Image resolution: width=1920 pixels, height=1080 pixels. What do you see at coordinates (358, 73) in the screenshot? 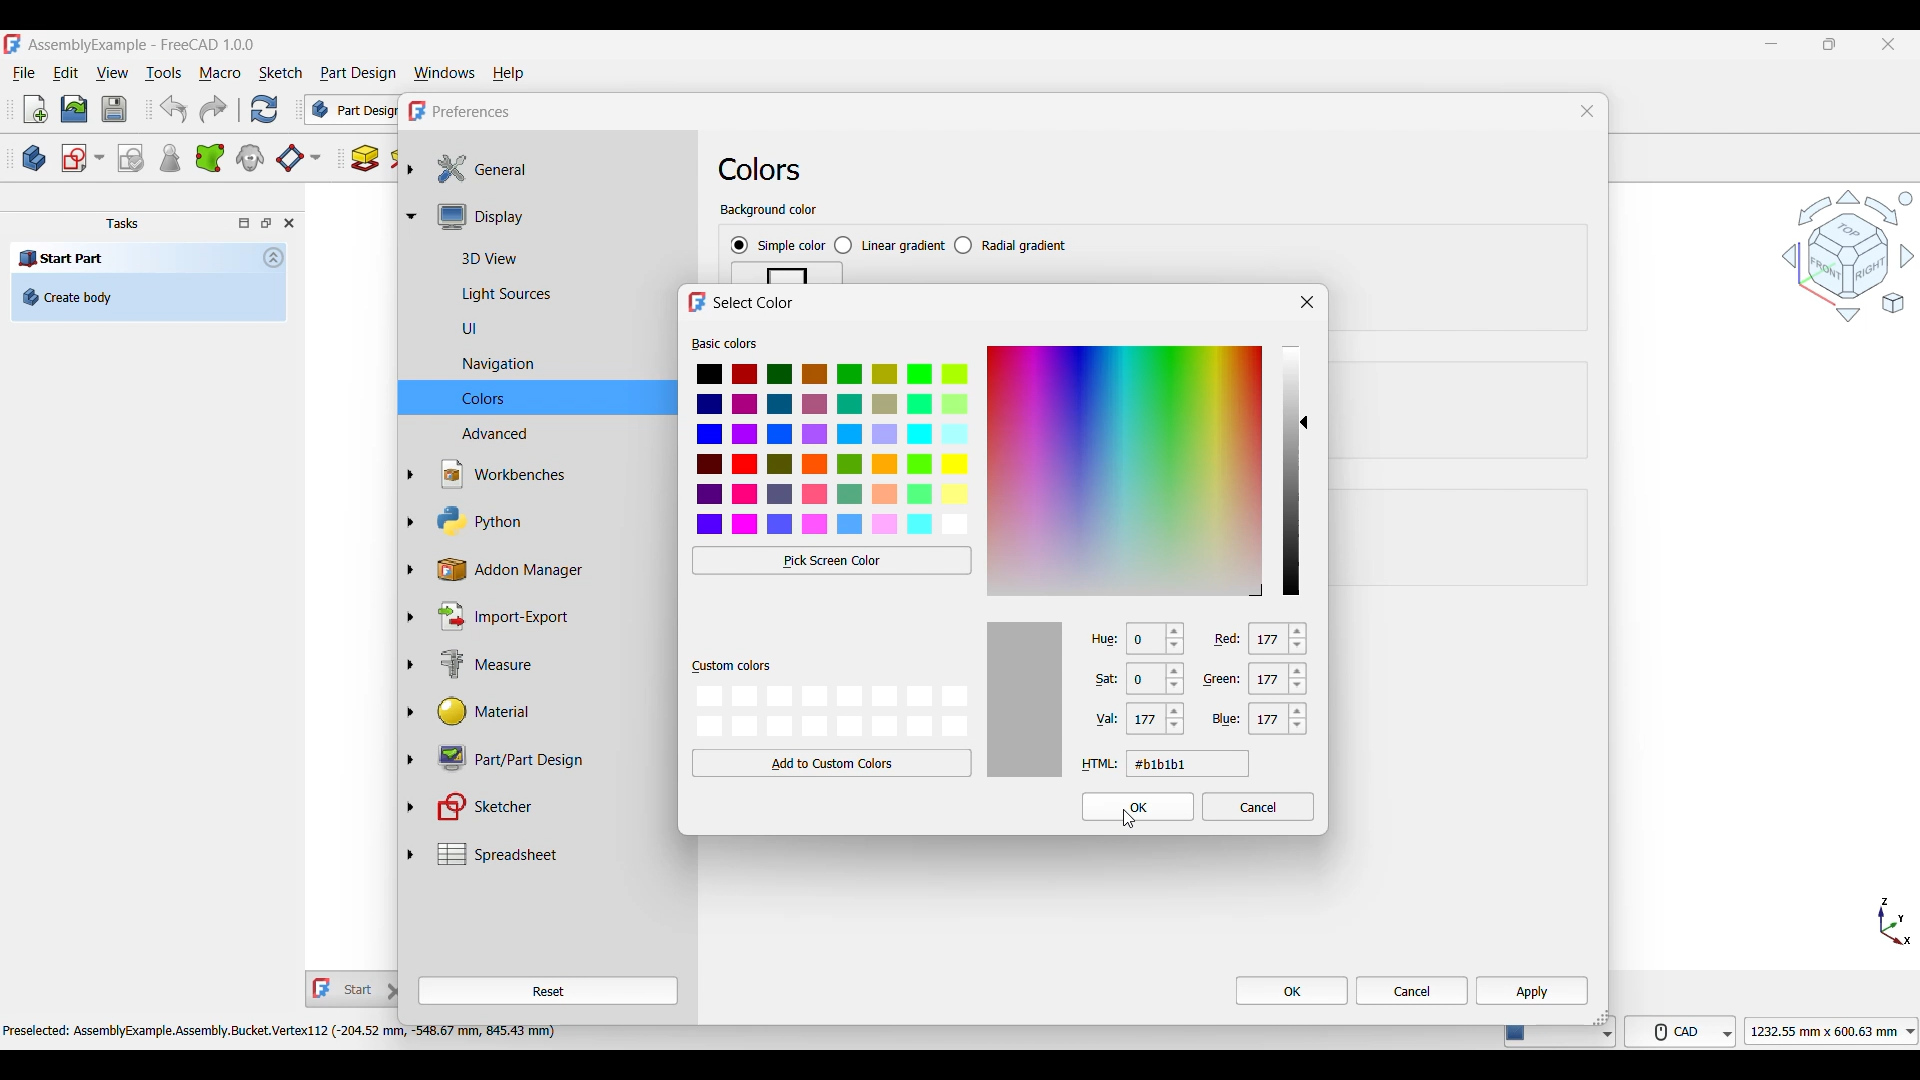
I see `Part design` at bounding box center [358, 73].